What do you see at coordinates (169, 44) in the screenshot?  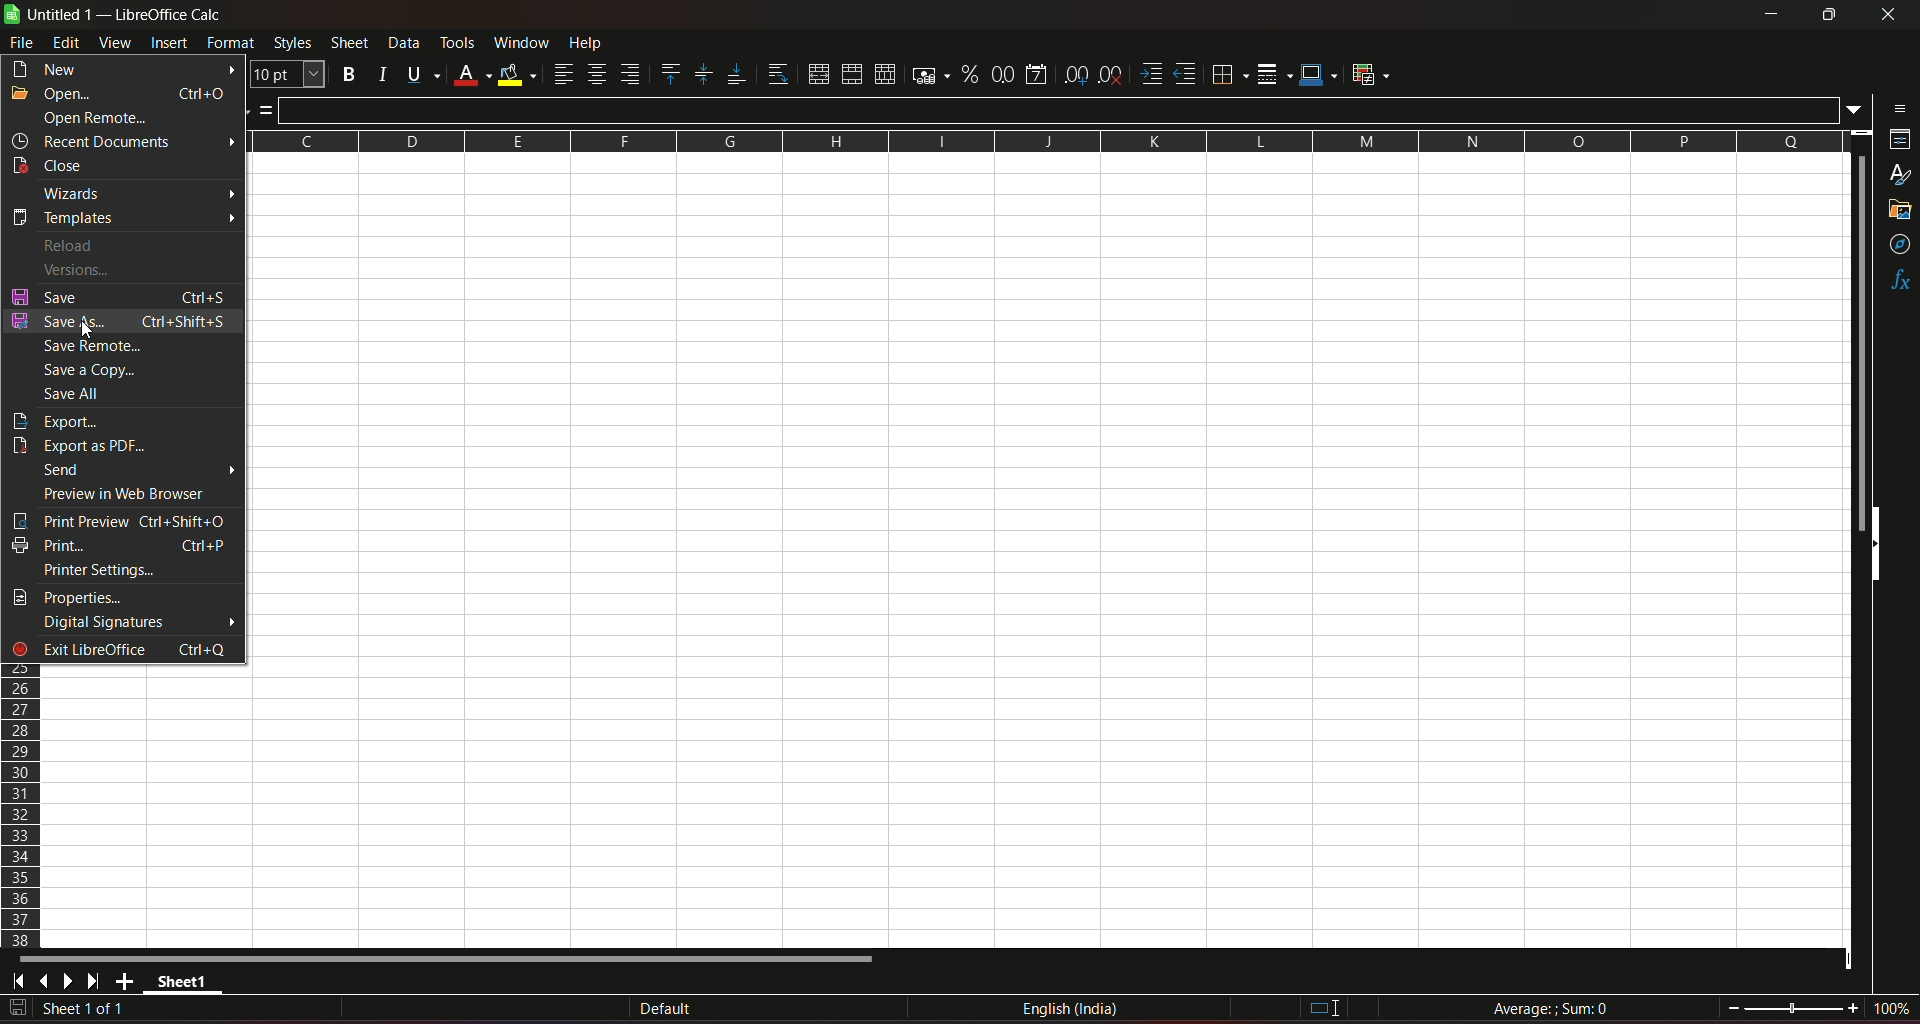 I see `insert` at bounding box center [169, 44].